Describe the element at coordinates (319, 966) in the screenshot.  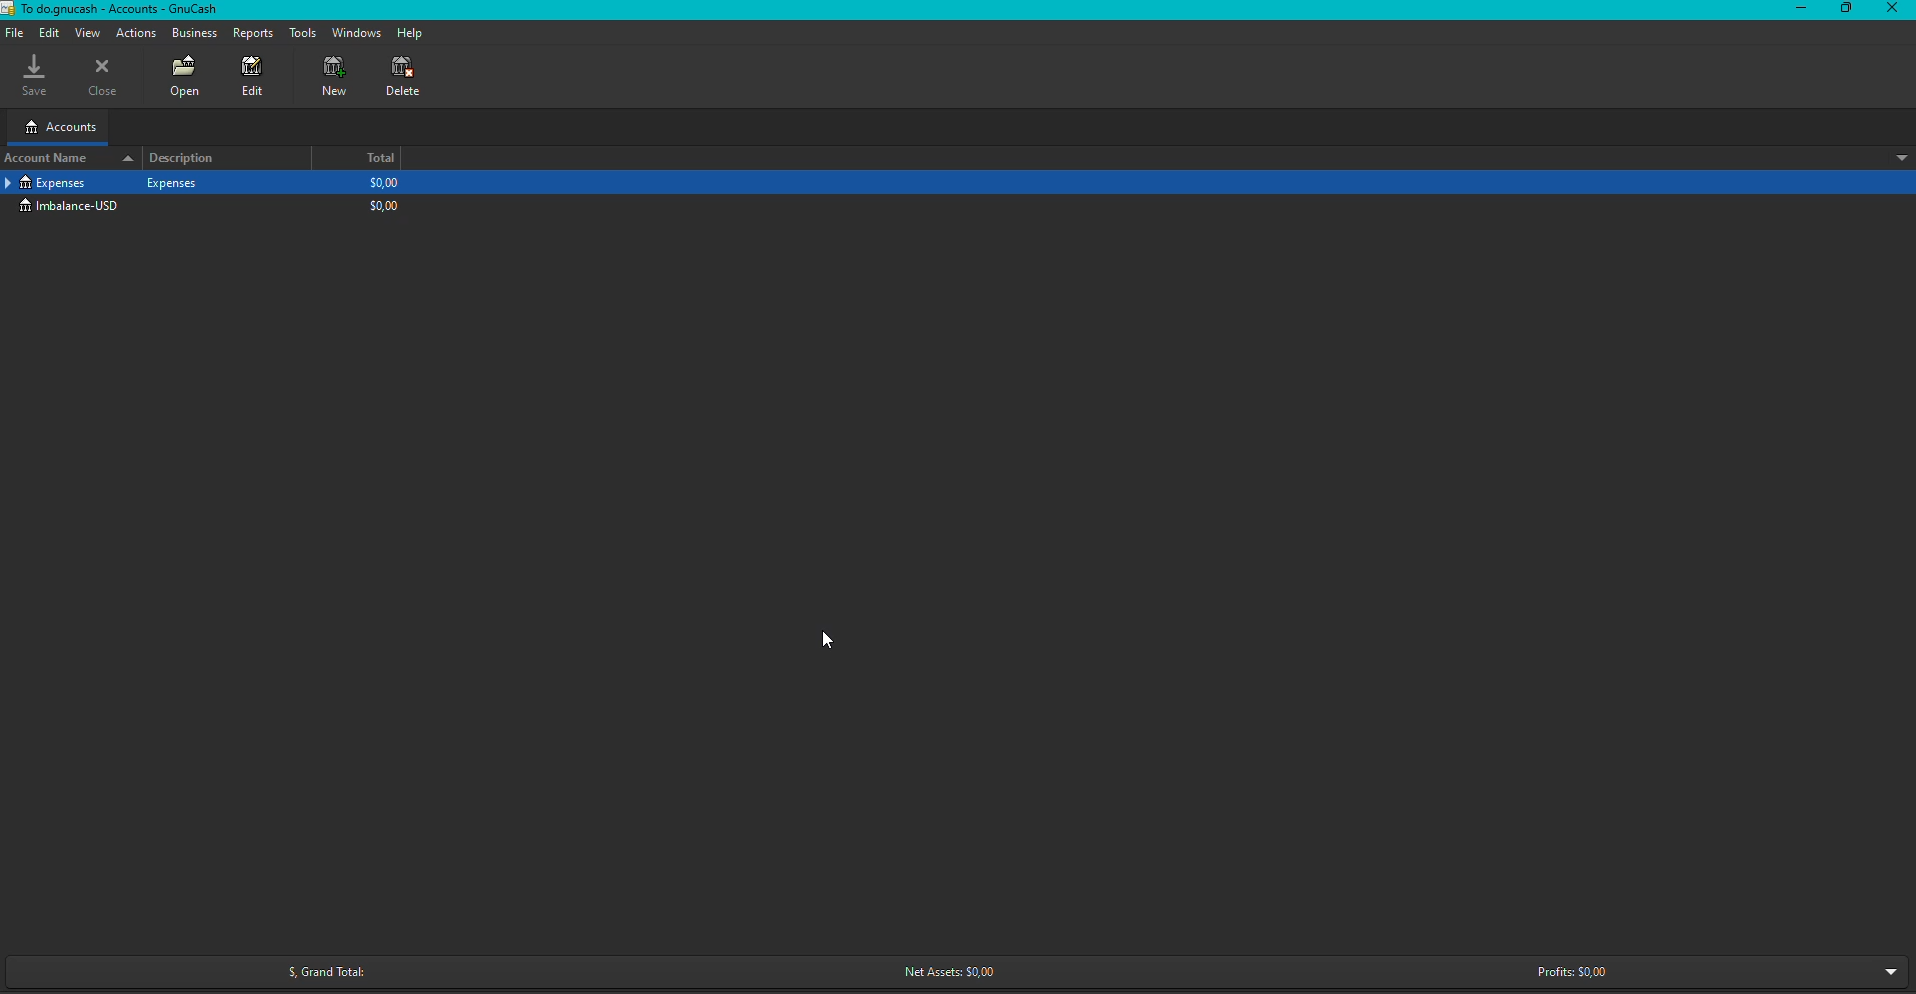
I see `Grand Total` at that location.